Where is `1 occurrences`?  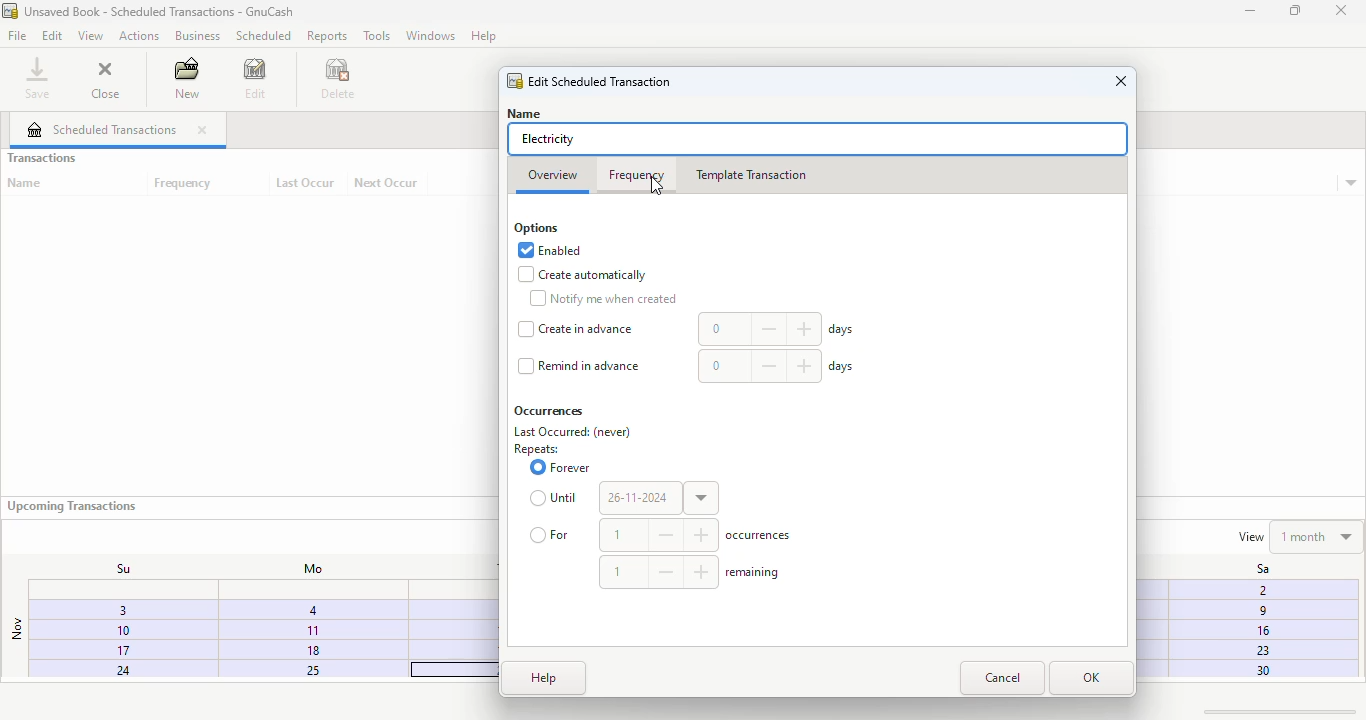 1 occurrences is located at coordinates (698, 535).